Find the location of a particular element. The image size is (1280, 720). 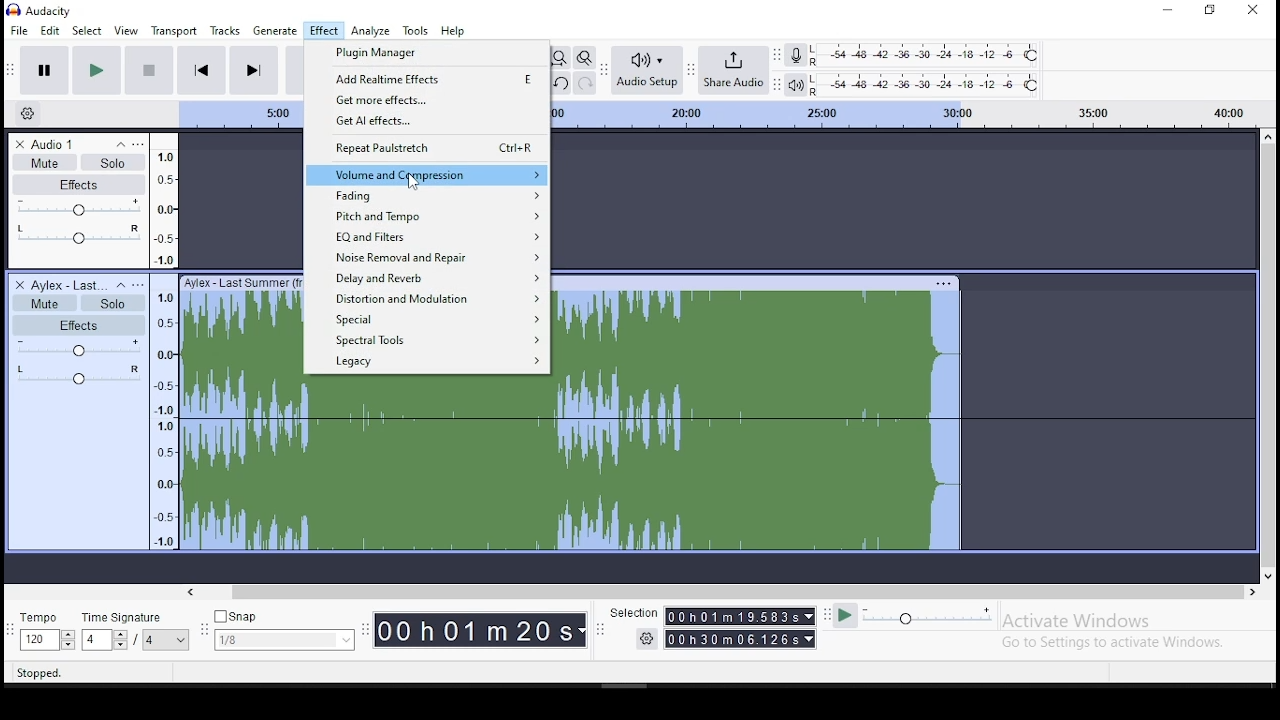

solo is located at coordinates (112, 303).